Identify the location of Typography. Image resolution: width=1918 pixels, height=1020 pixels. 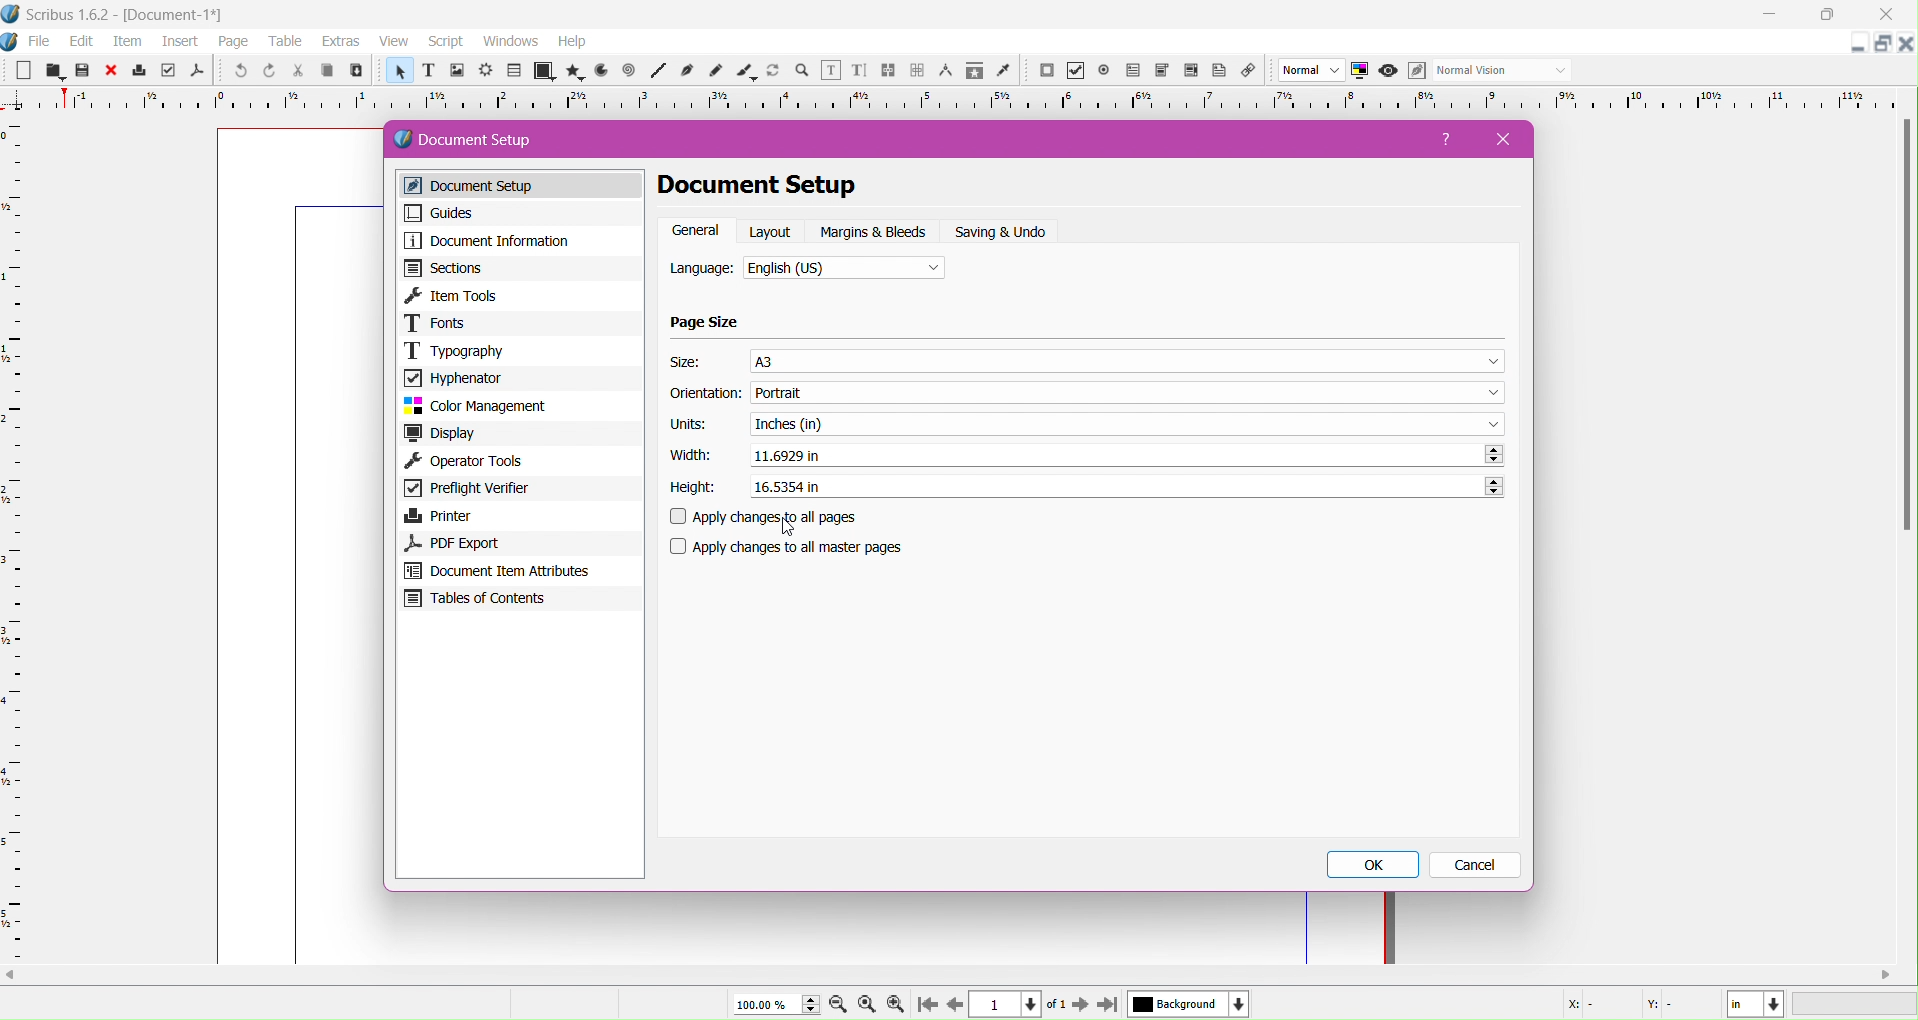
(521, 350).